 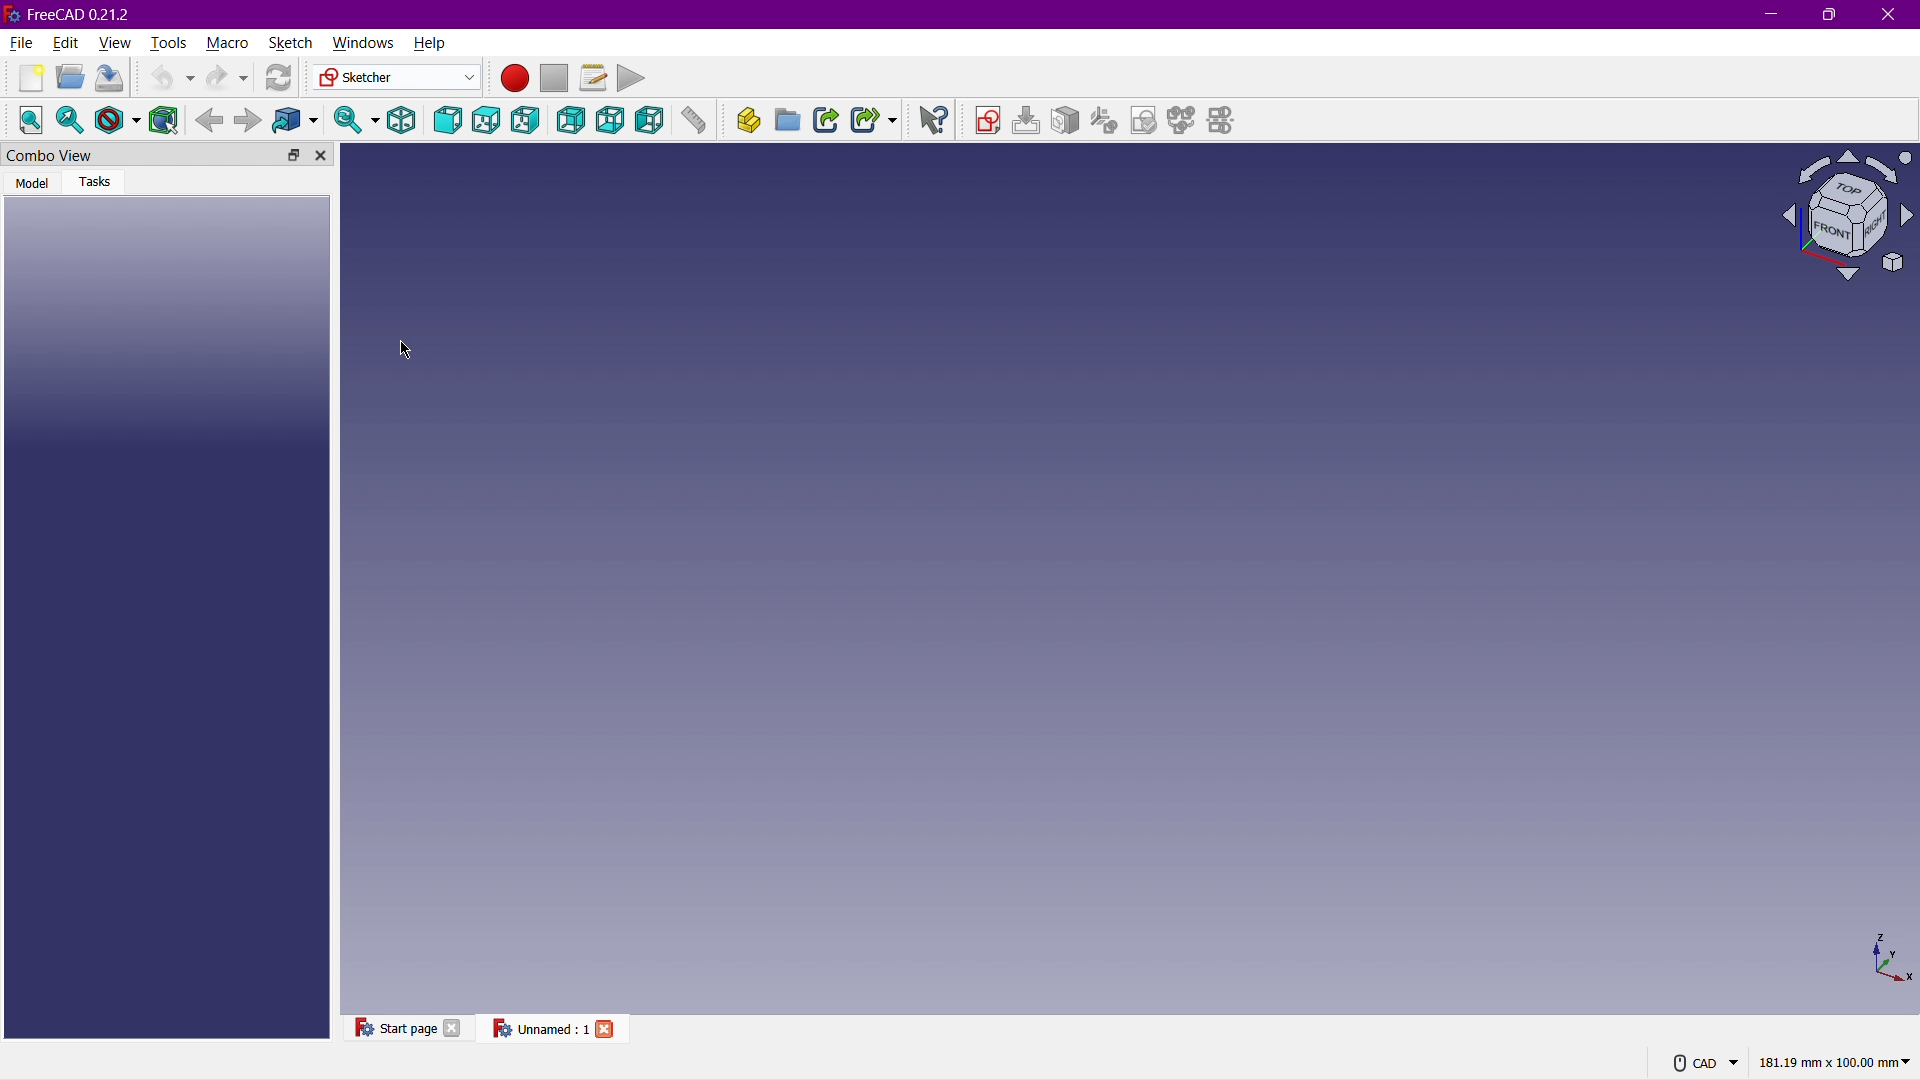 I want to click on Start page, so click(x=394, y=1026).